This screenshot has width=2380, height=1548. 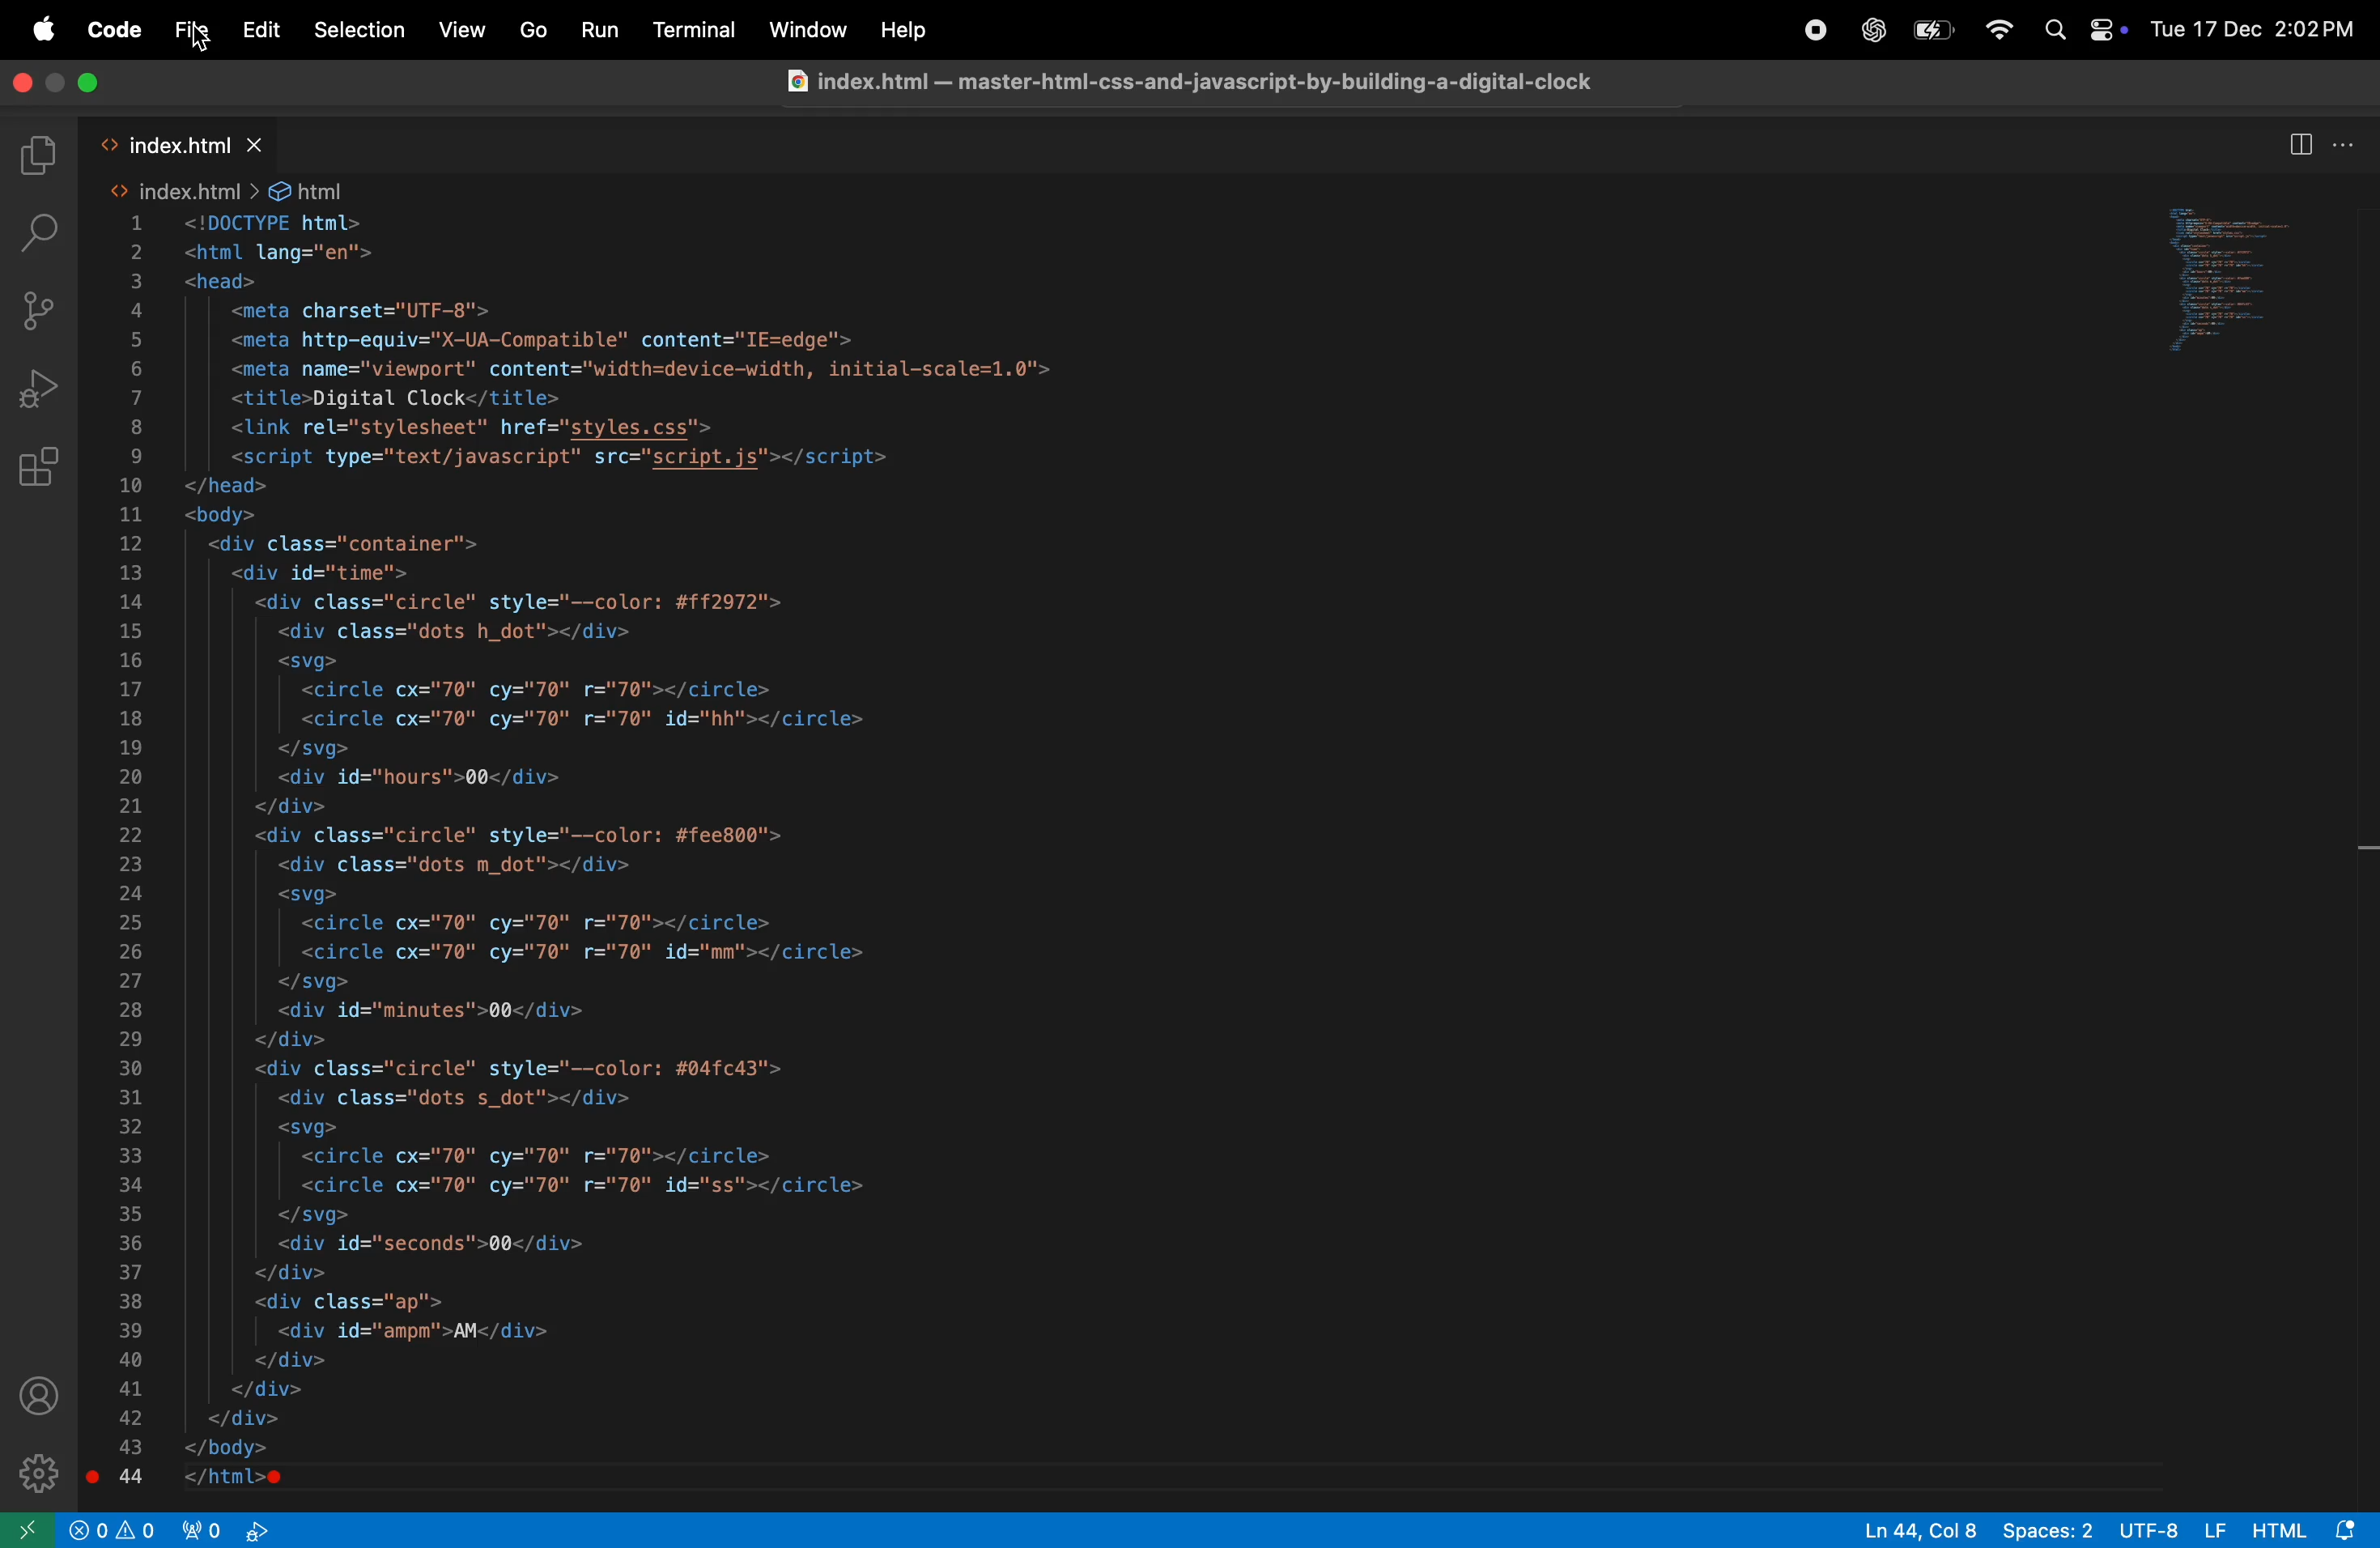 I want to click on explorer, so click(x=48, y=150).